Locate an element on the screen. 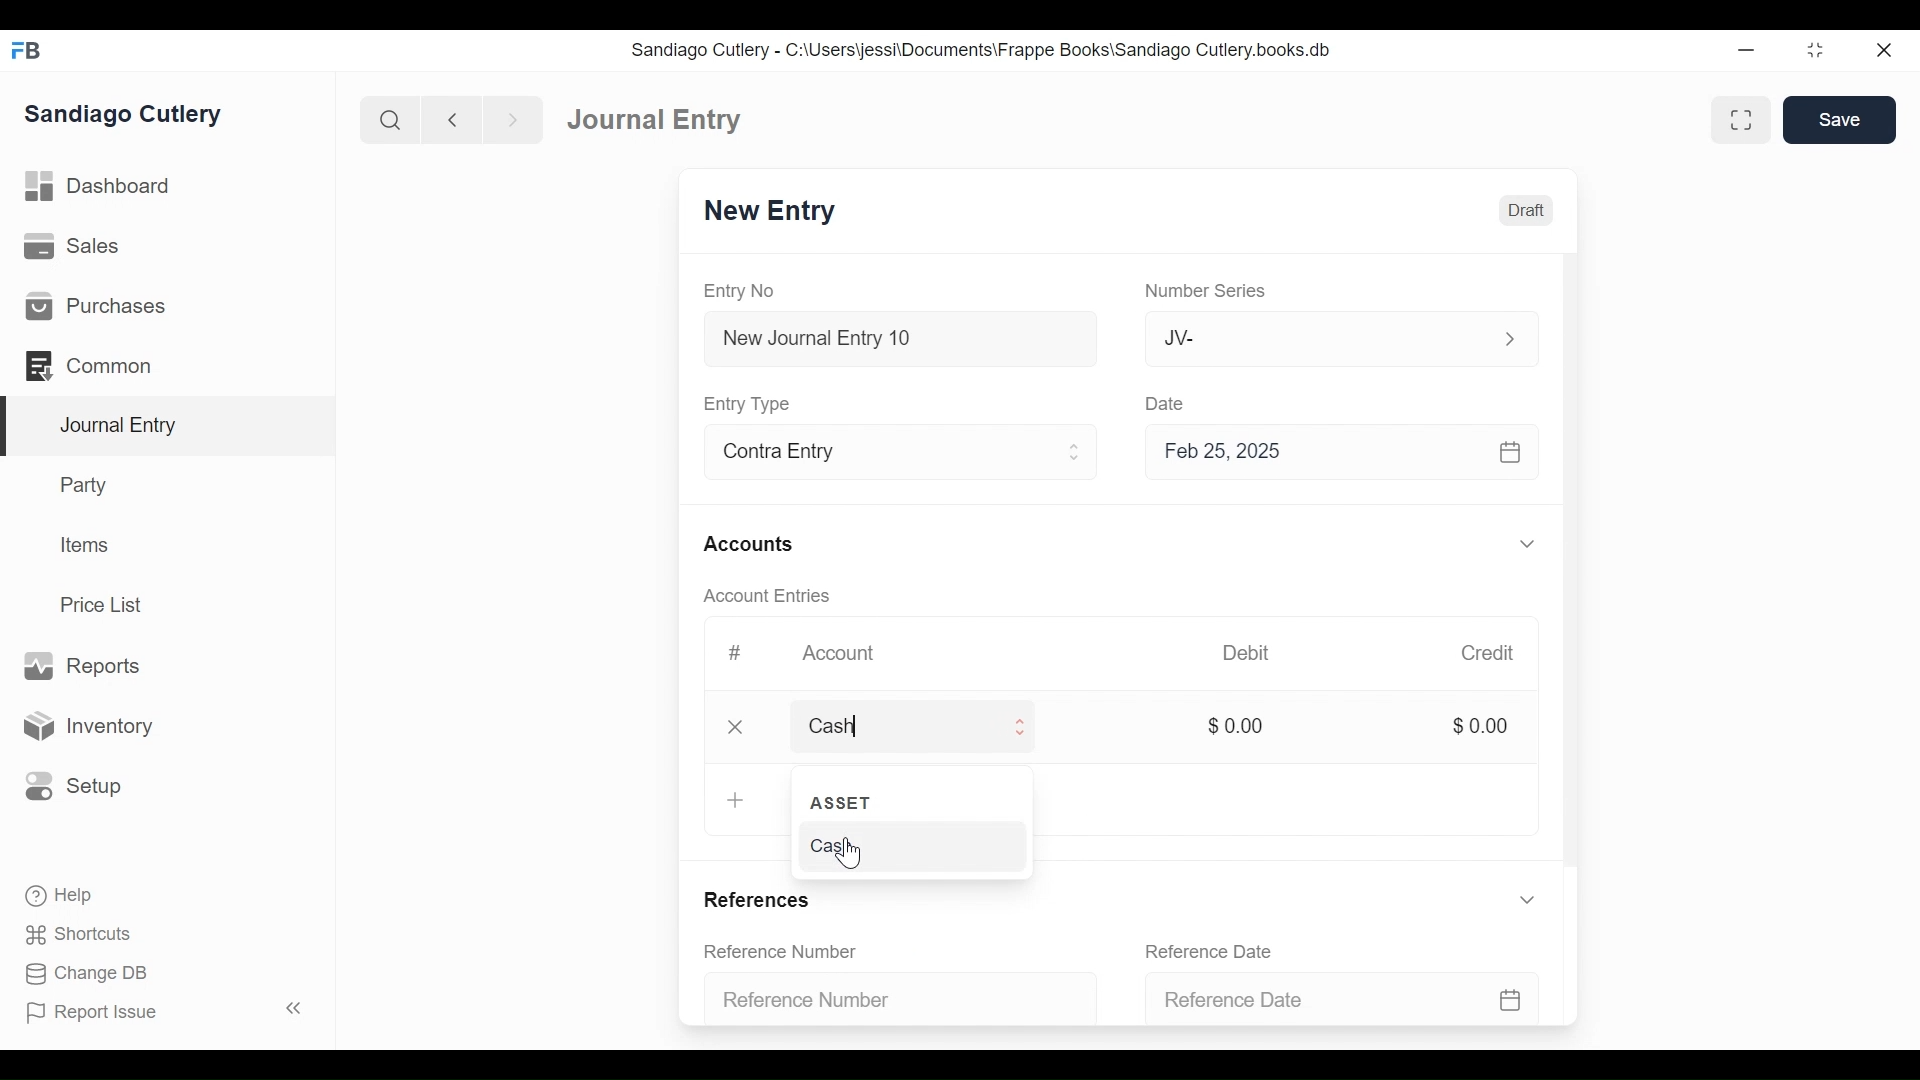 This screenshot has width=1920, height=1080. Inventory is located at coordinates (93, 725).